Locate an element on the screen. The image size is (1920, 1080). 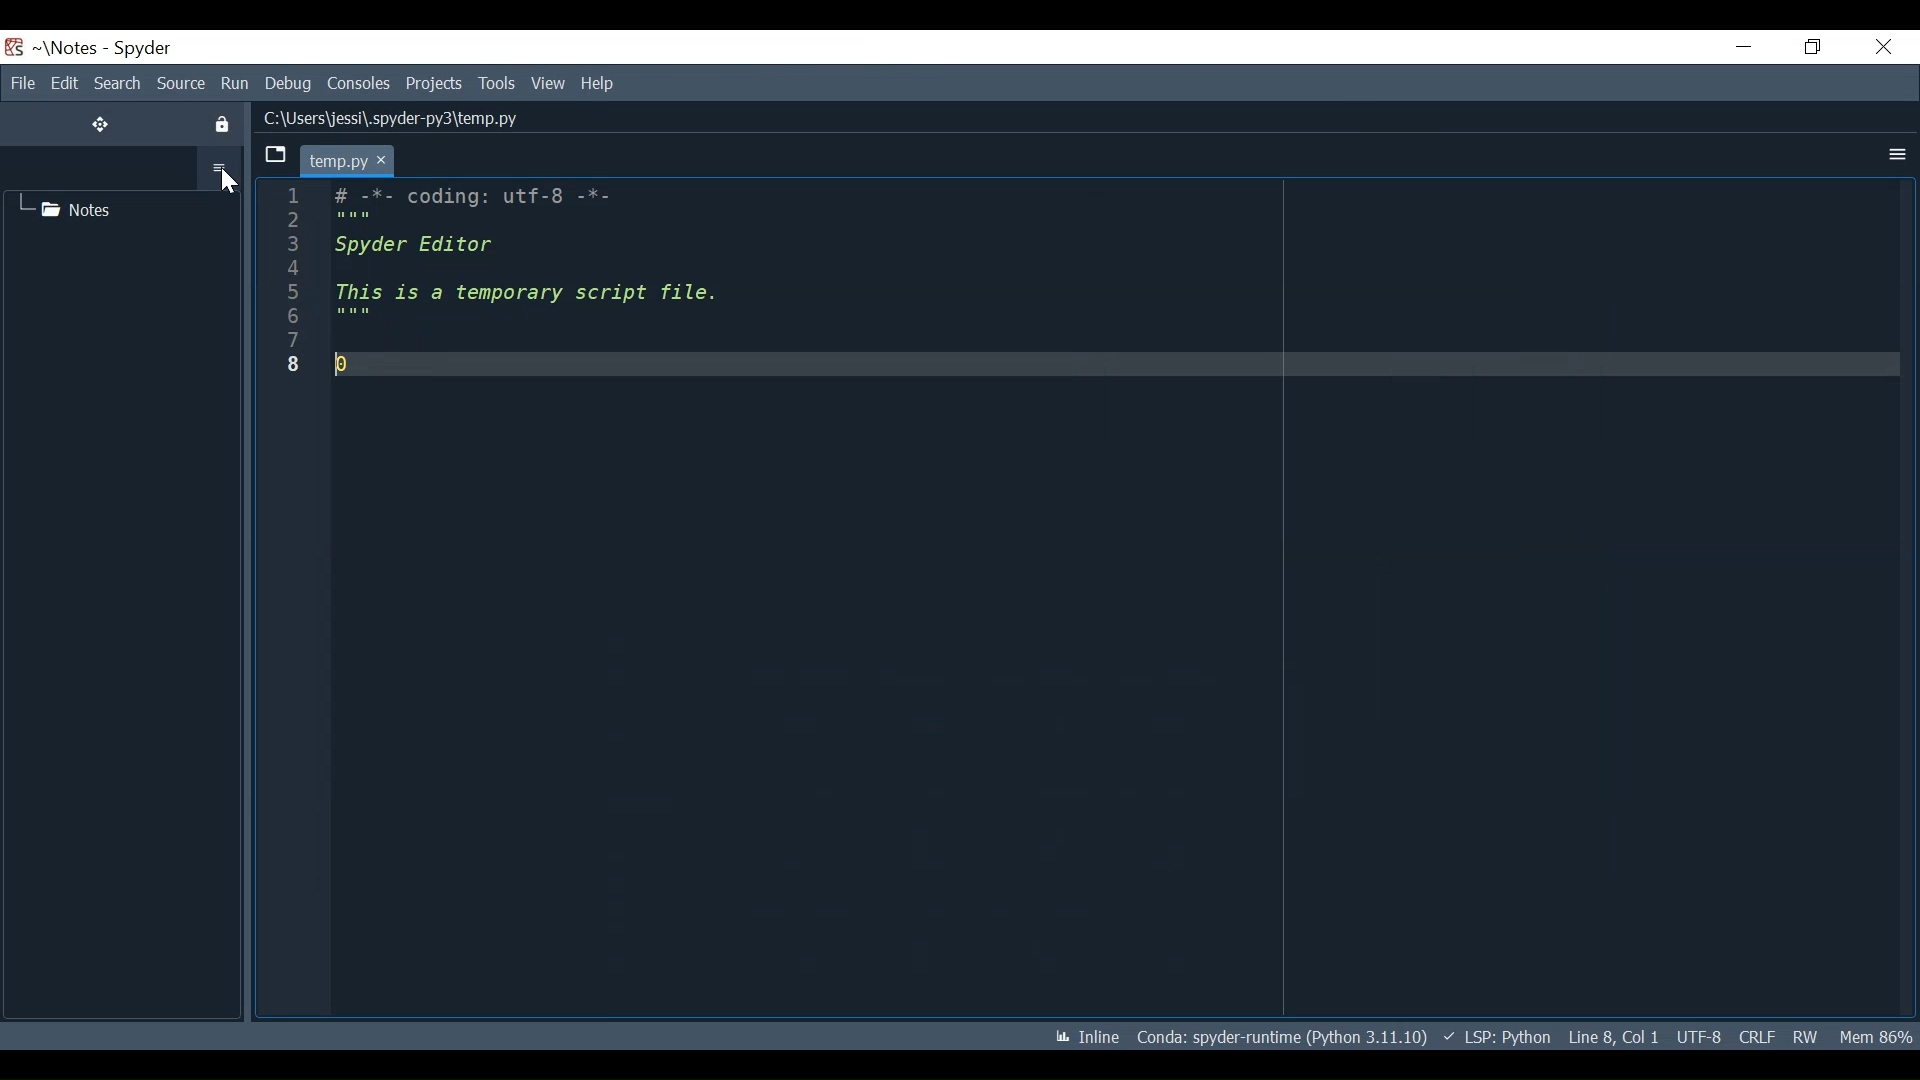
More Options  is located at coordinates (220, 168).